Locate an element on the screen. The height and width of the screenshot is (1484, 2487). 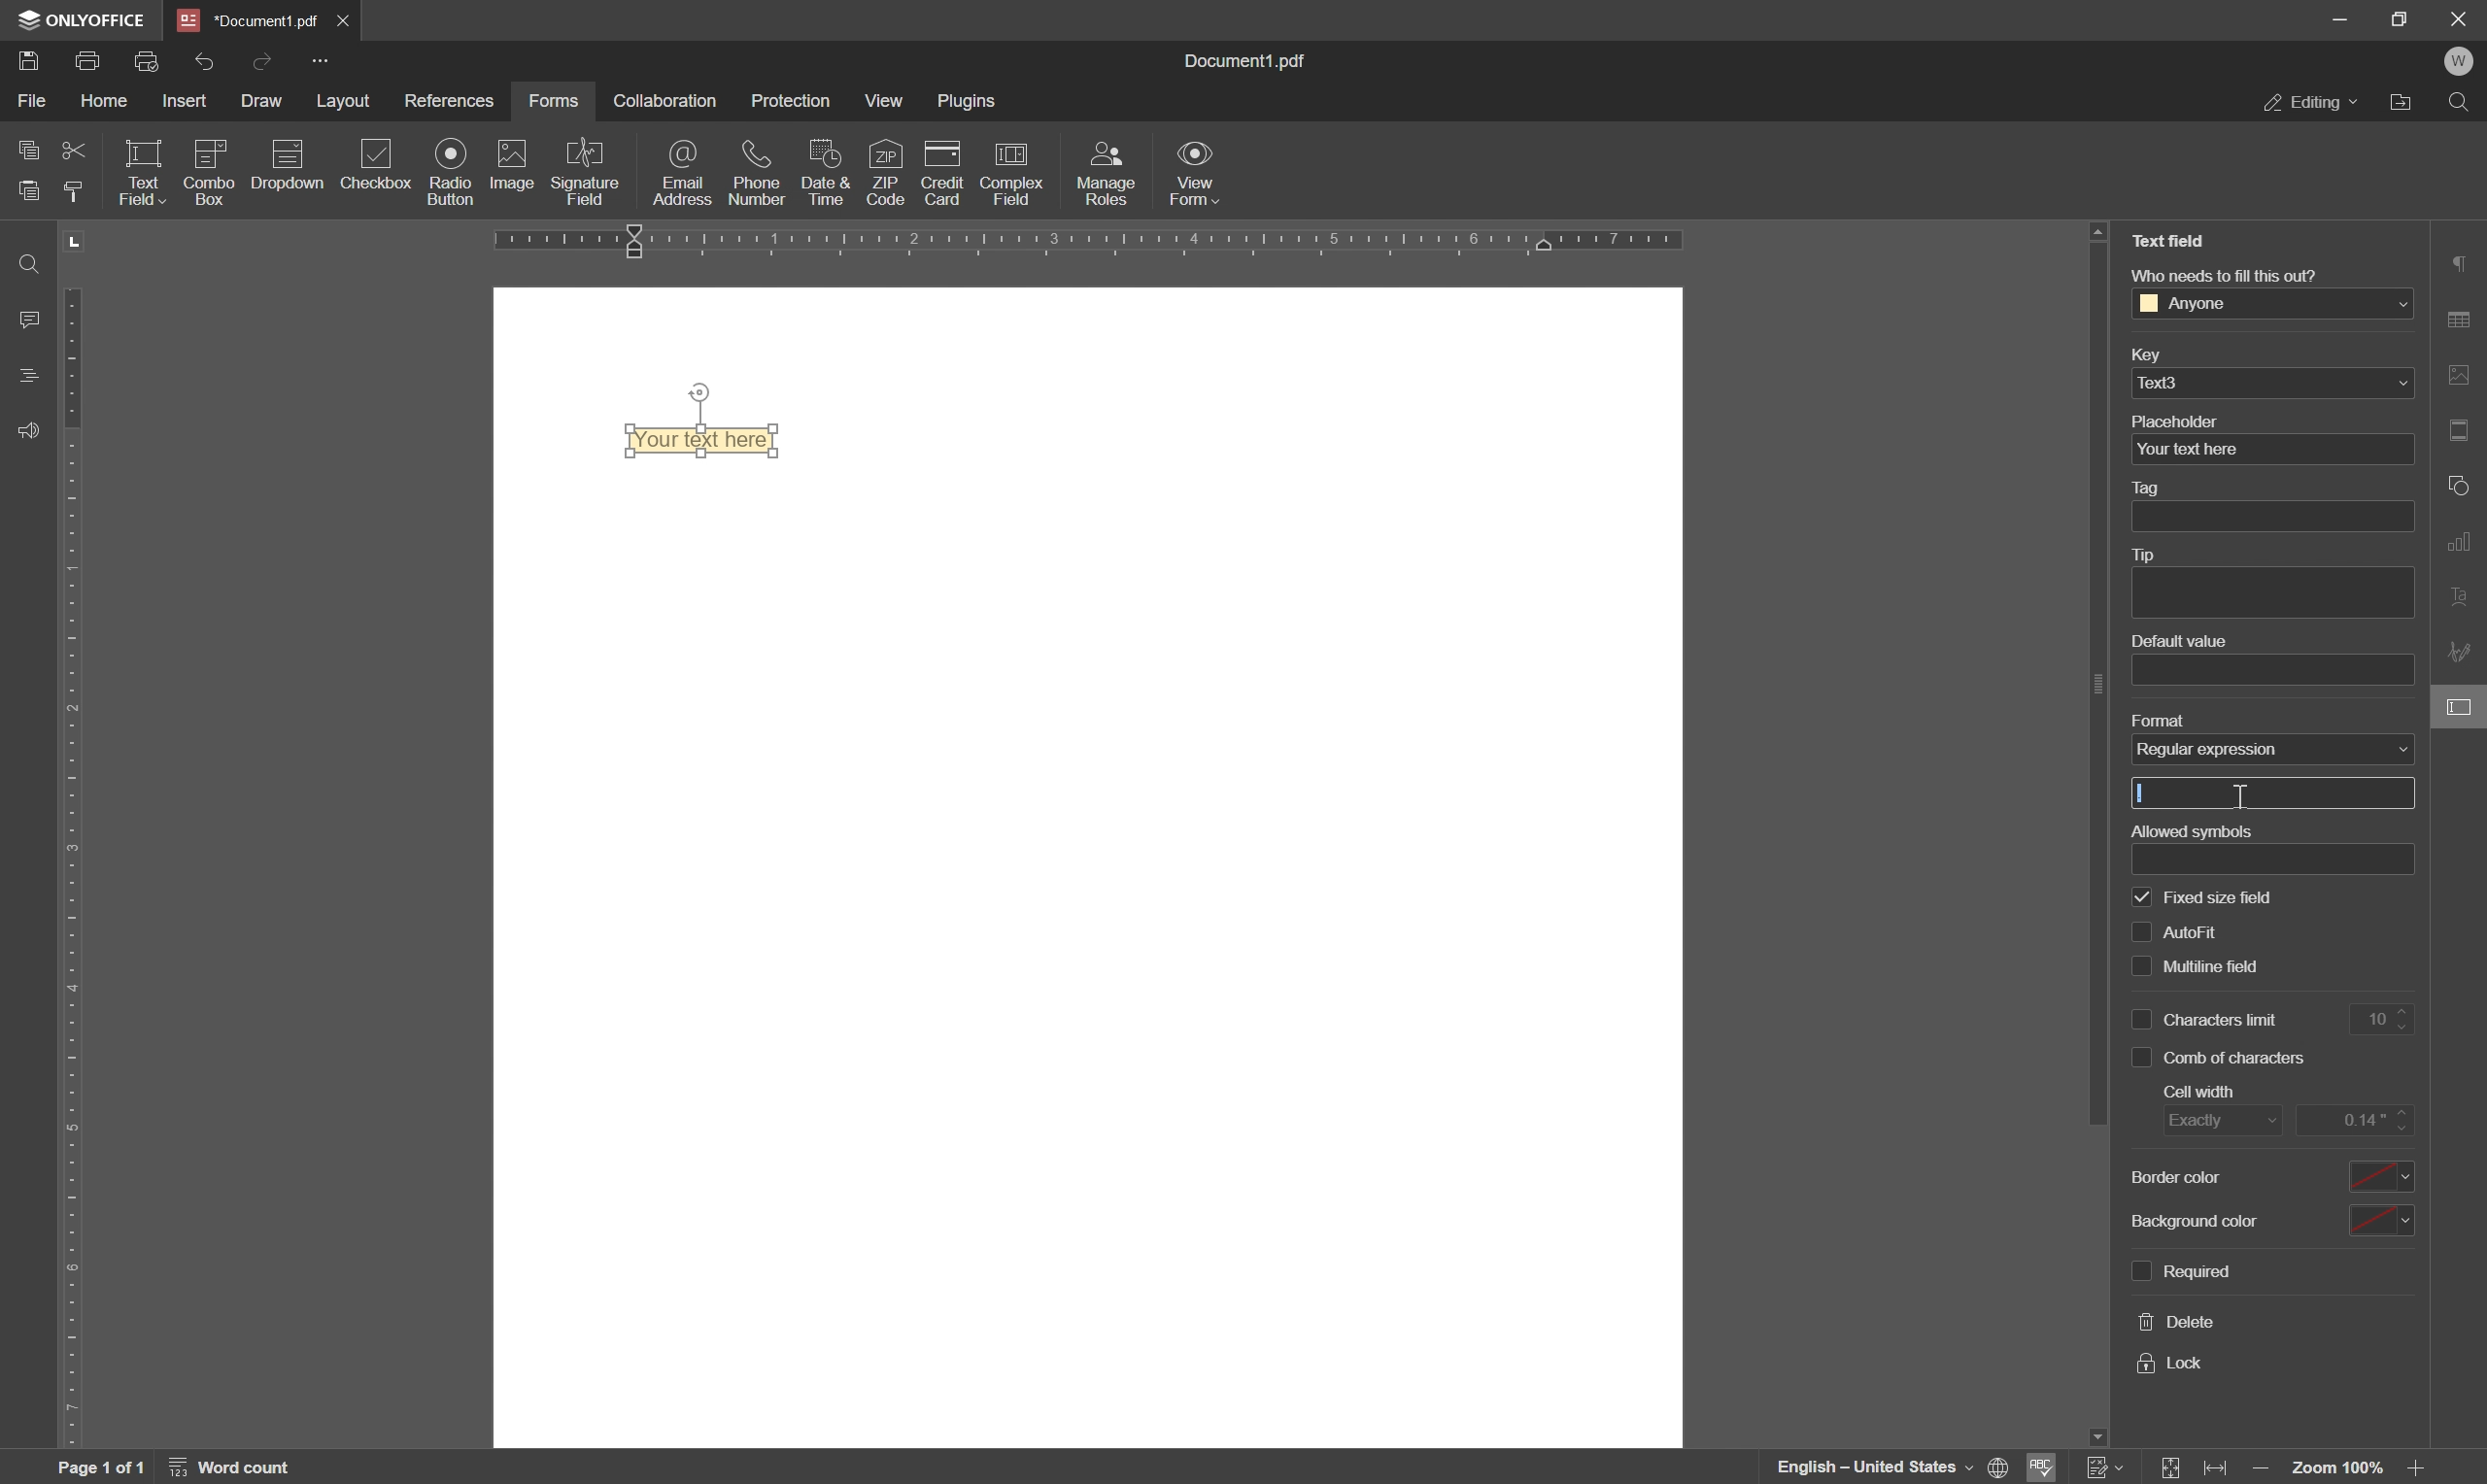
shape settings is located at coordinates (2461, 484).